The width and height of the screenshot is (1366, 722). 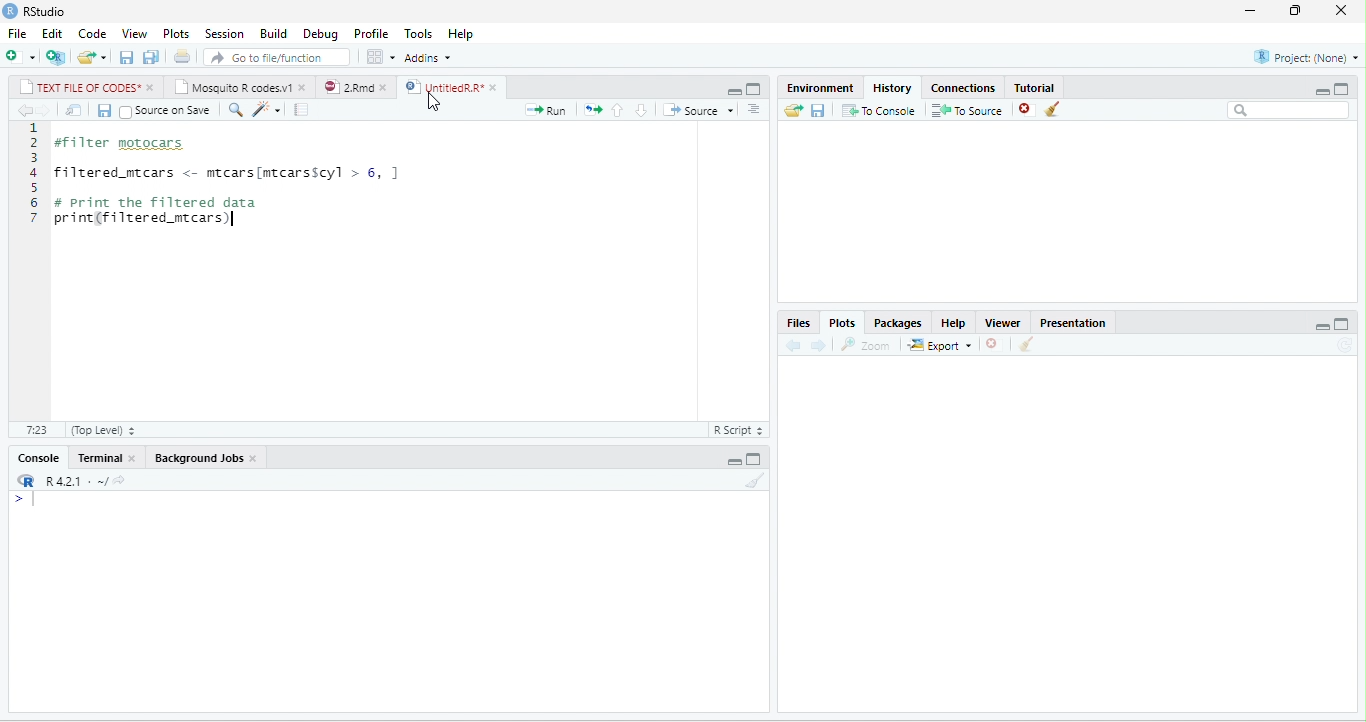 I want to click on clear, so click(x=1026, y=344).